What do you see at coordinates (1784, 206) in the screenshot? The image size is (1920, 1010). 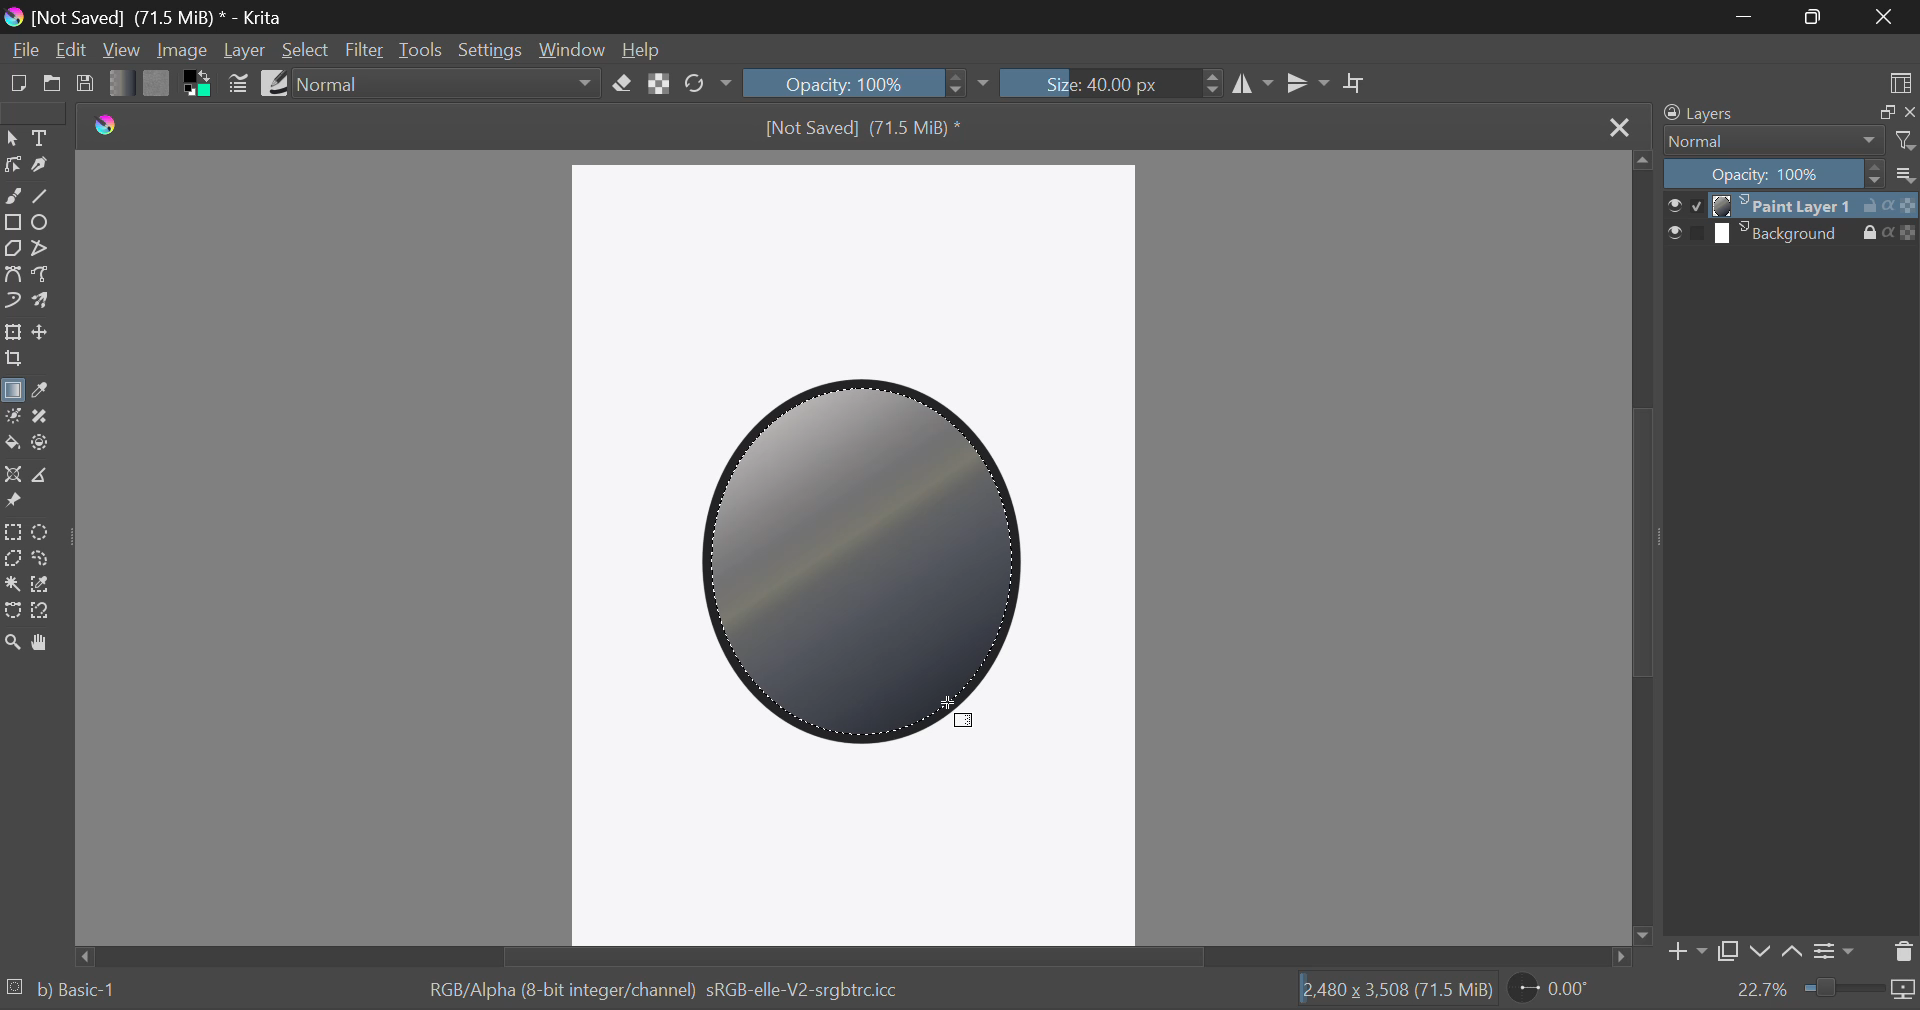 I see `layer 1` at bounding box center [1784, 206].